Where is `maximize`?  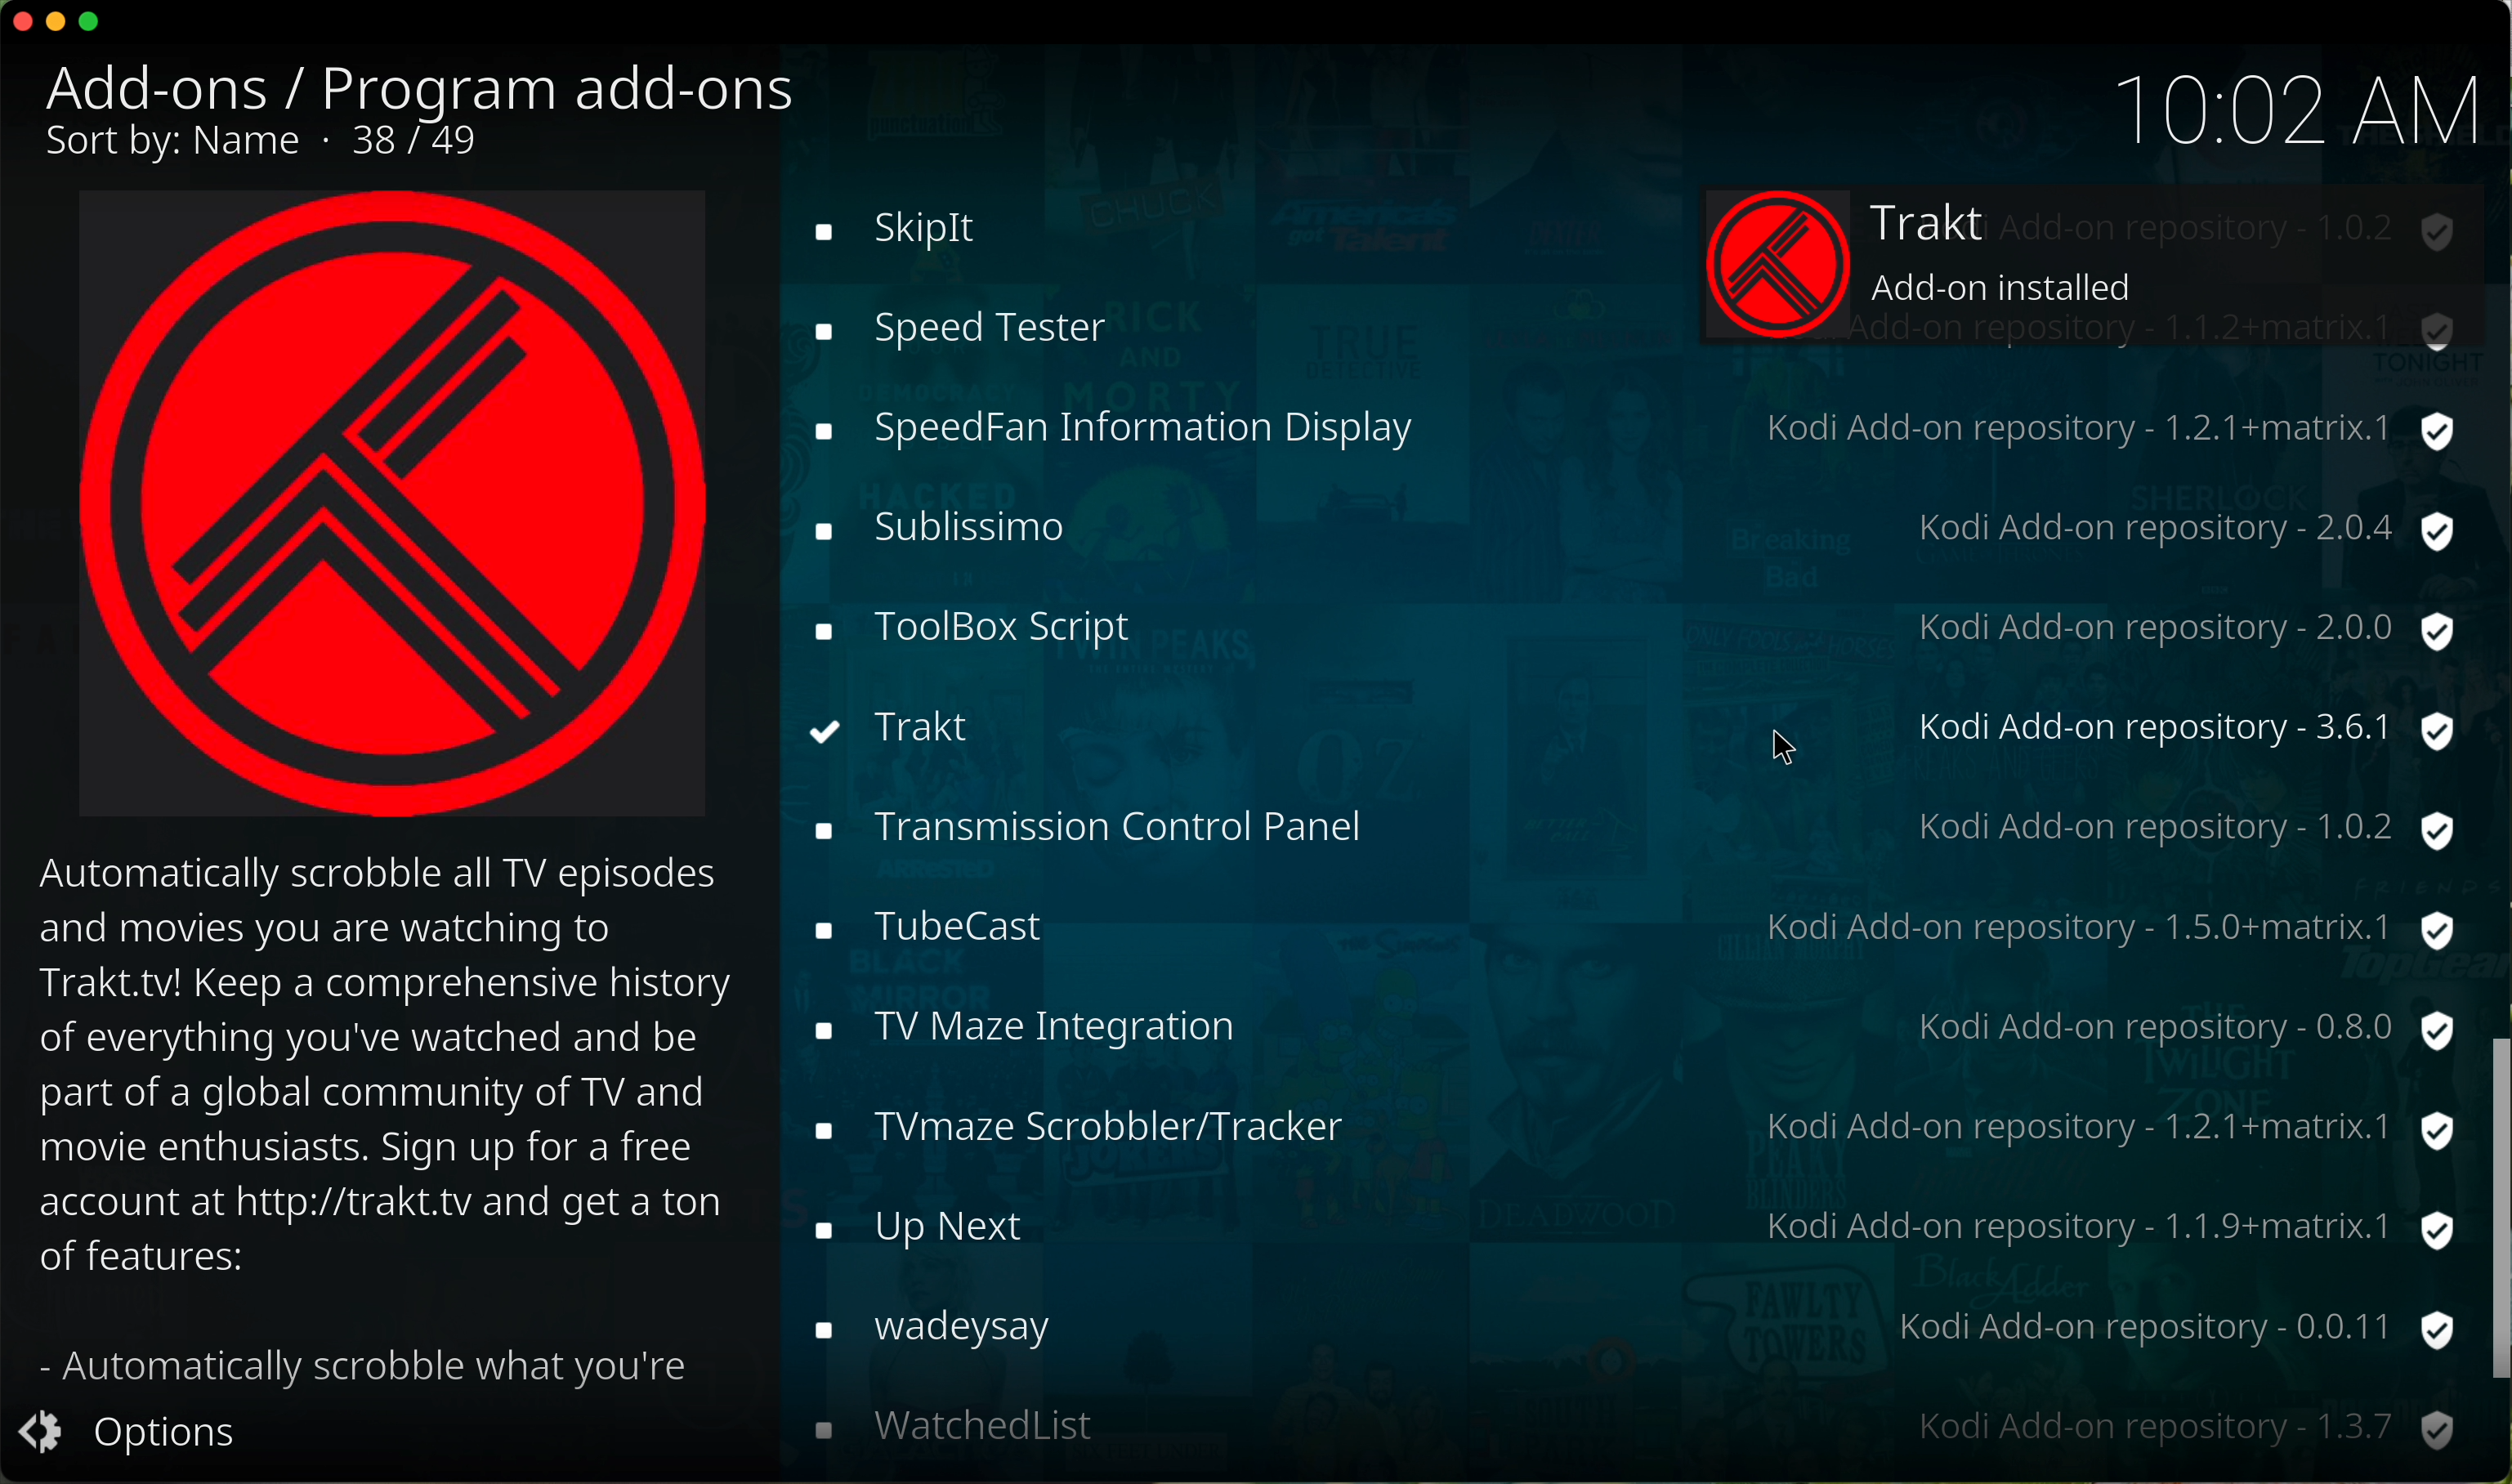 maximize is located at coordinates (92, 25).